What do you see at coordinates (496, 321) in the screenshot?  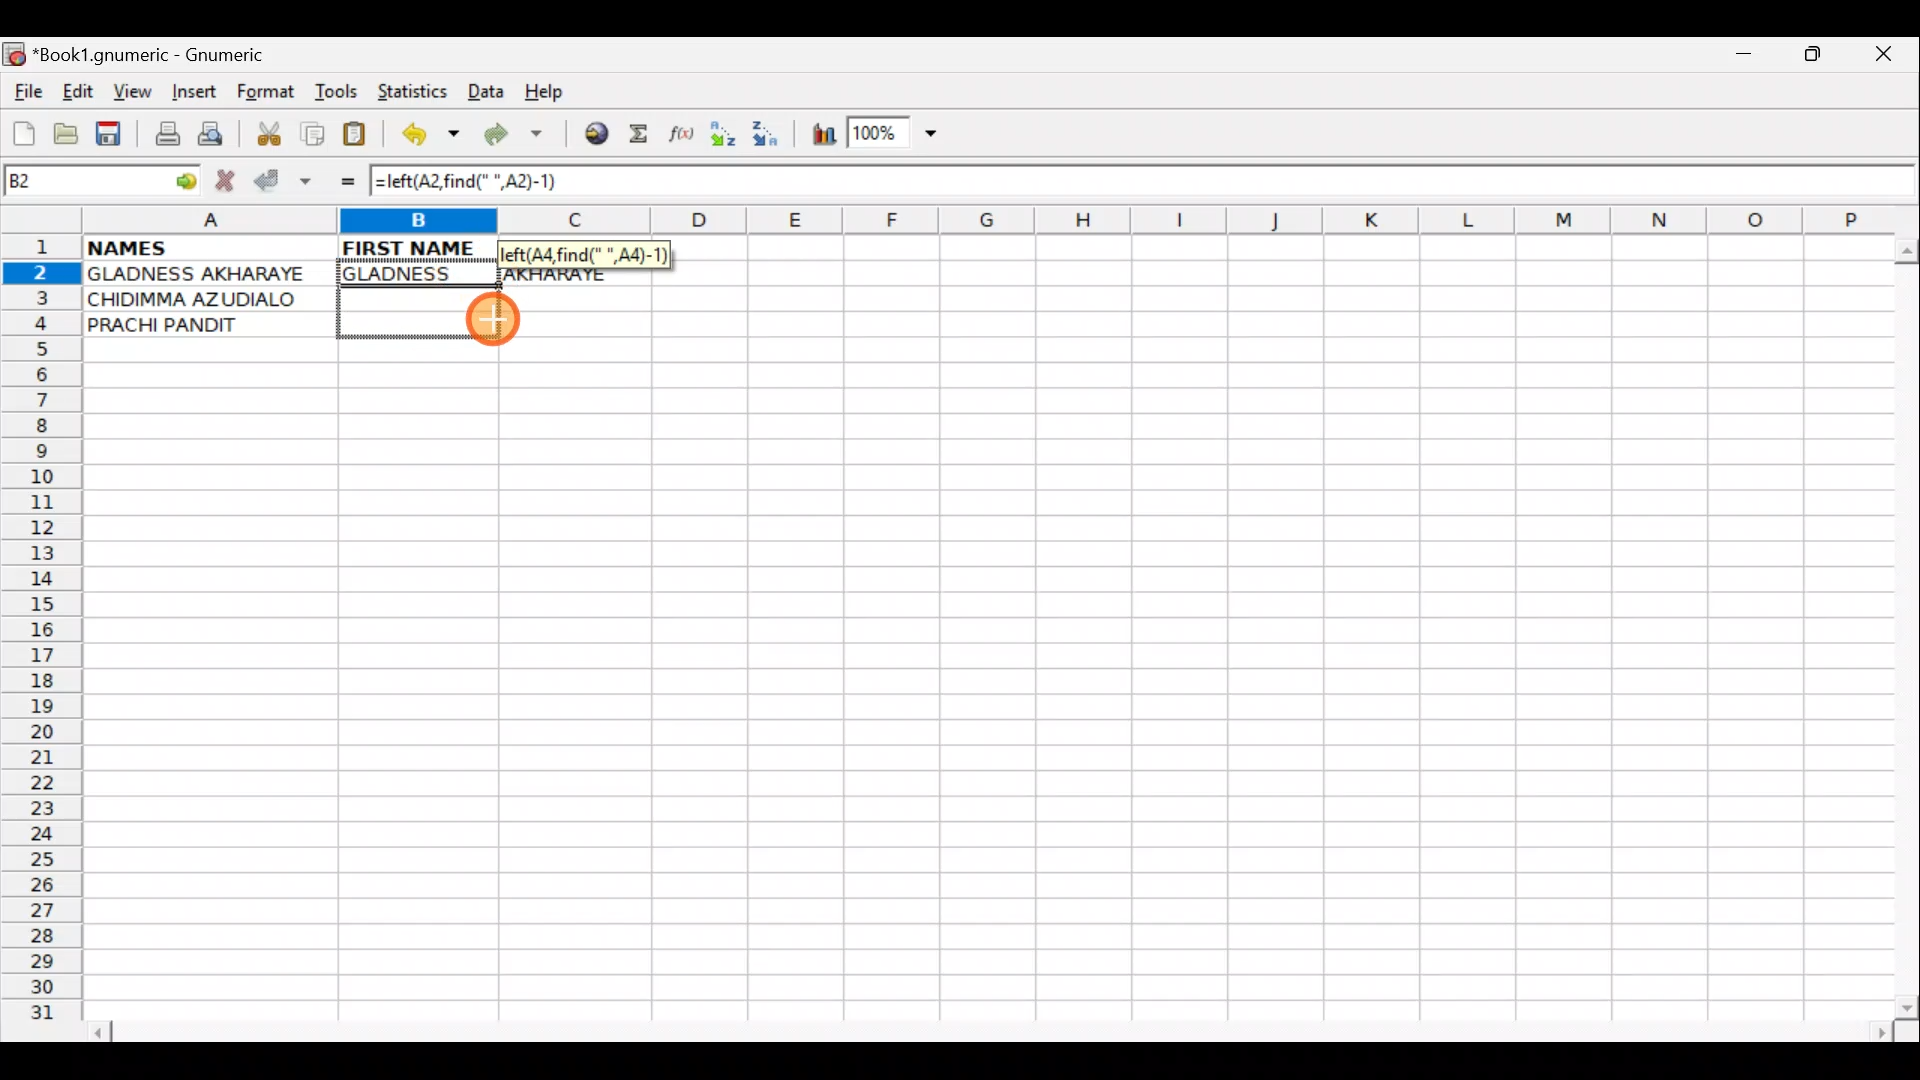 I see `Cursor on cell B4` at bounding box center [496, 321].